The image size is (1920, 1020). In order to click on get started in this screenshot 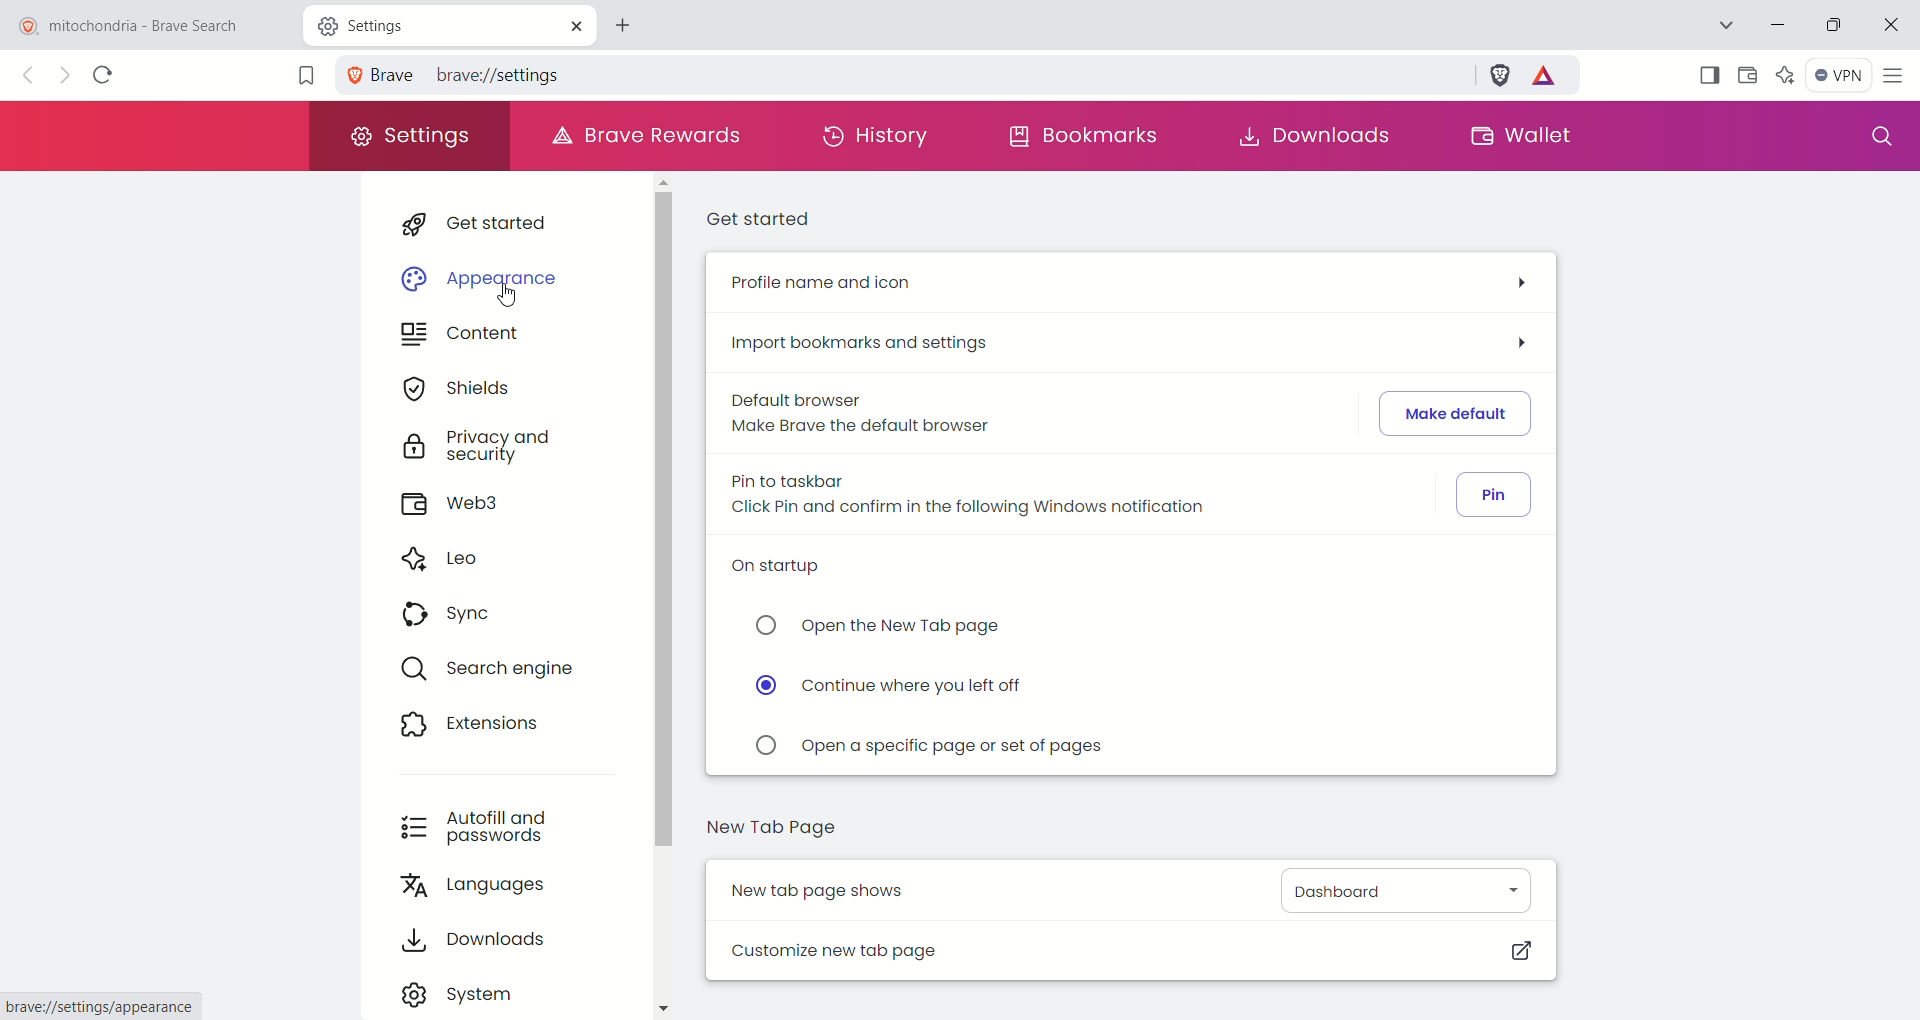, I will do `click(763, 218)`.